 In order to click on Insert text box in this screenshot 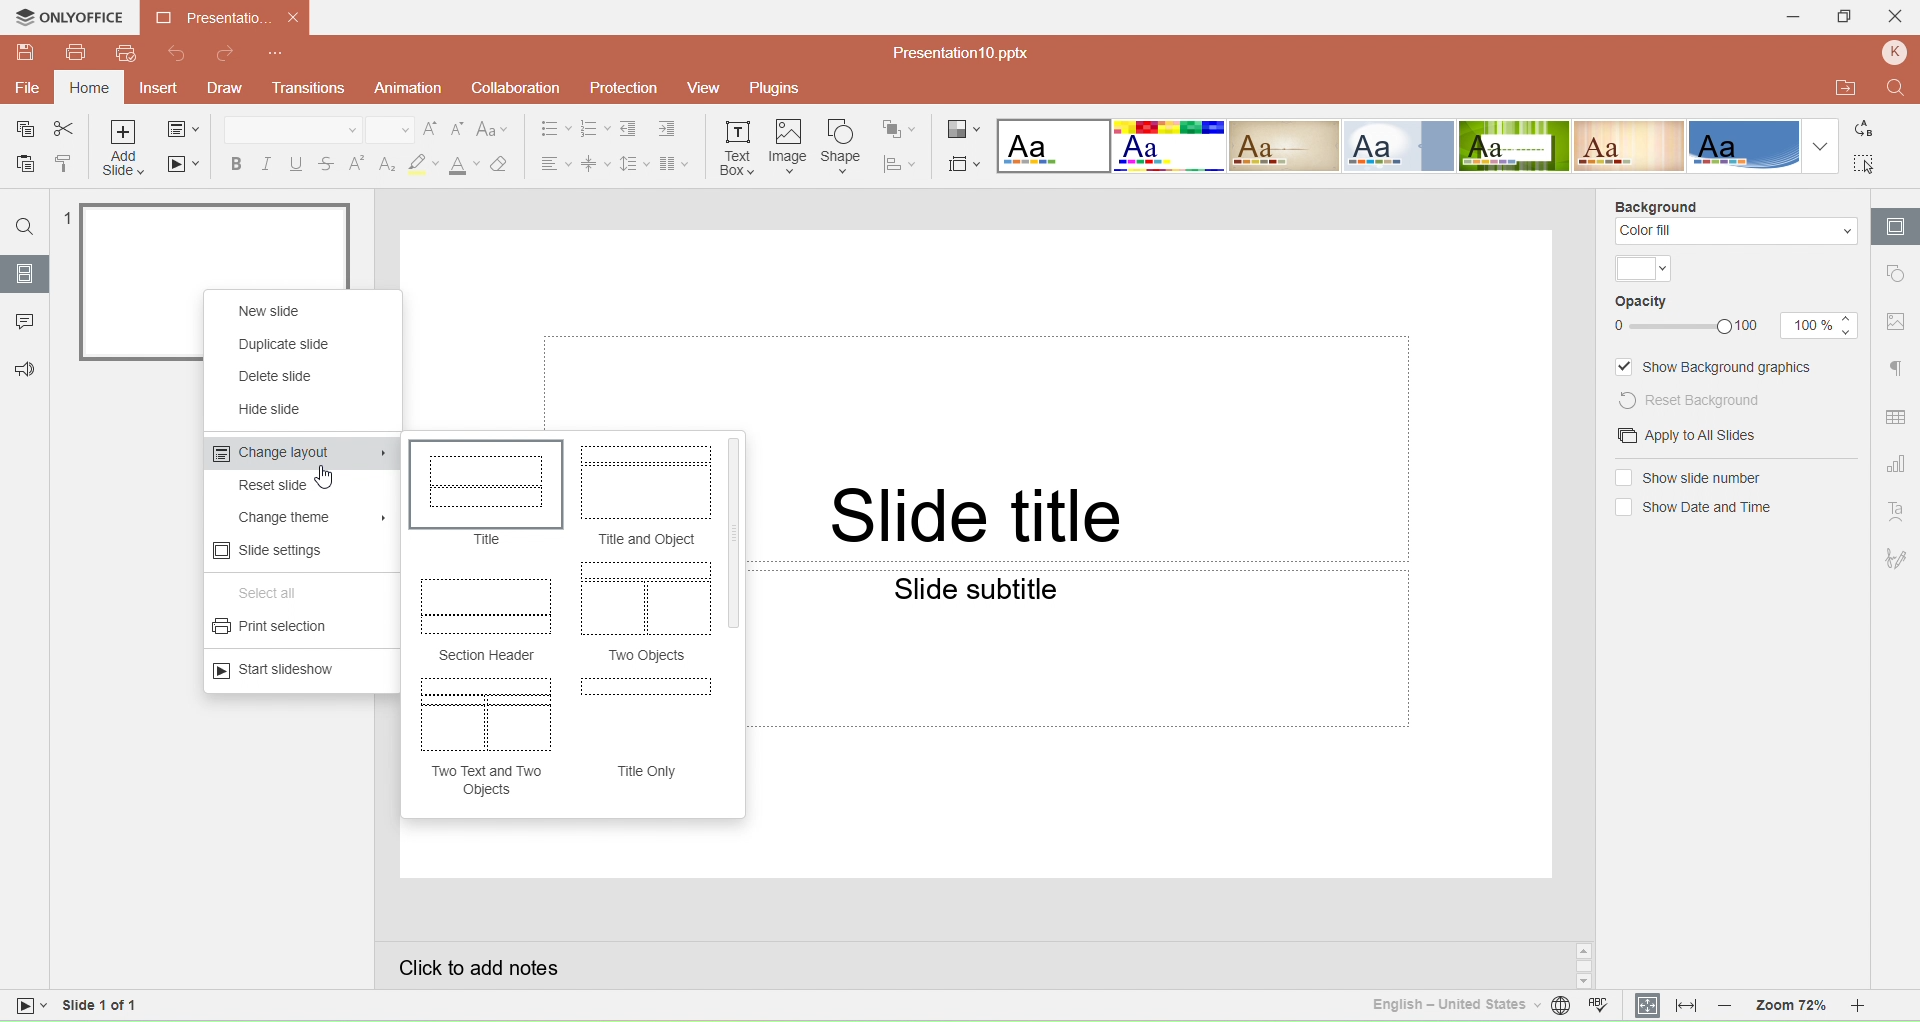, I will do `click(738, 145)`.